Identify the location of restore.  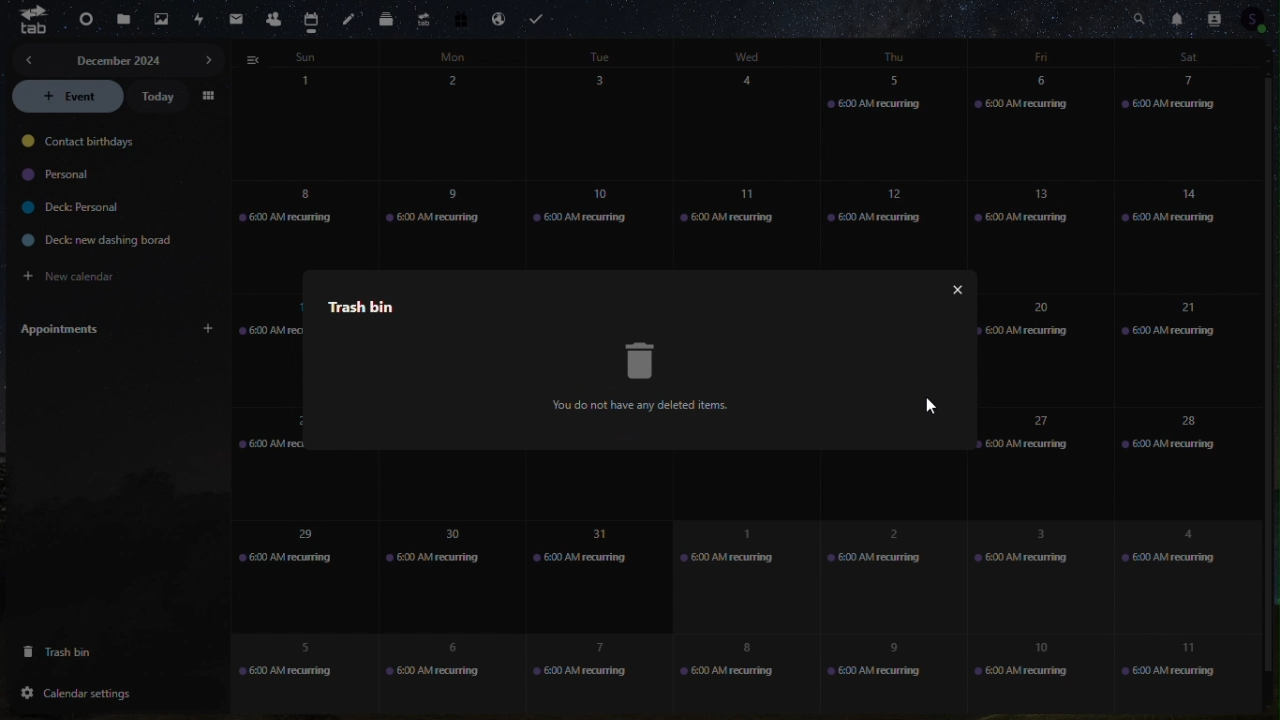
(882, 355).